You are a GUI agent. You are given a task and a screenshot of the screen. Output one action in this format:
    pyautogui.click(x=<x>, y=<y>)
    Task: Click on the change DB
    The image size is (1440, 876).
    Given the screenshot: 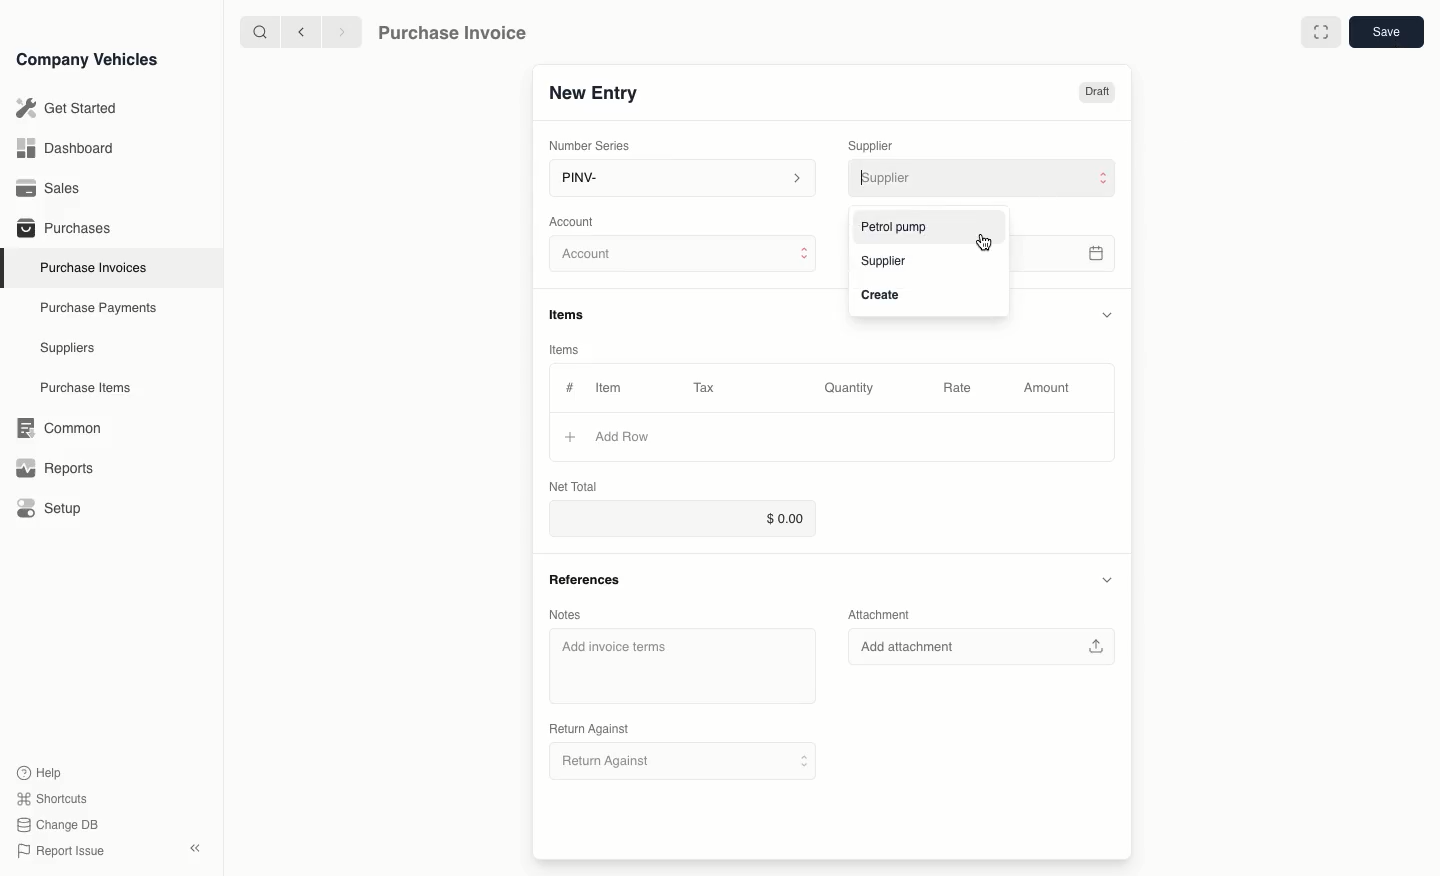 What is the action you would take?
    pyautogui.click(x=60, y=825)
    